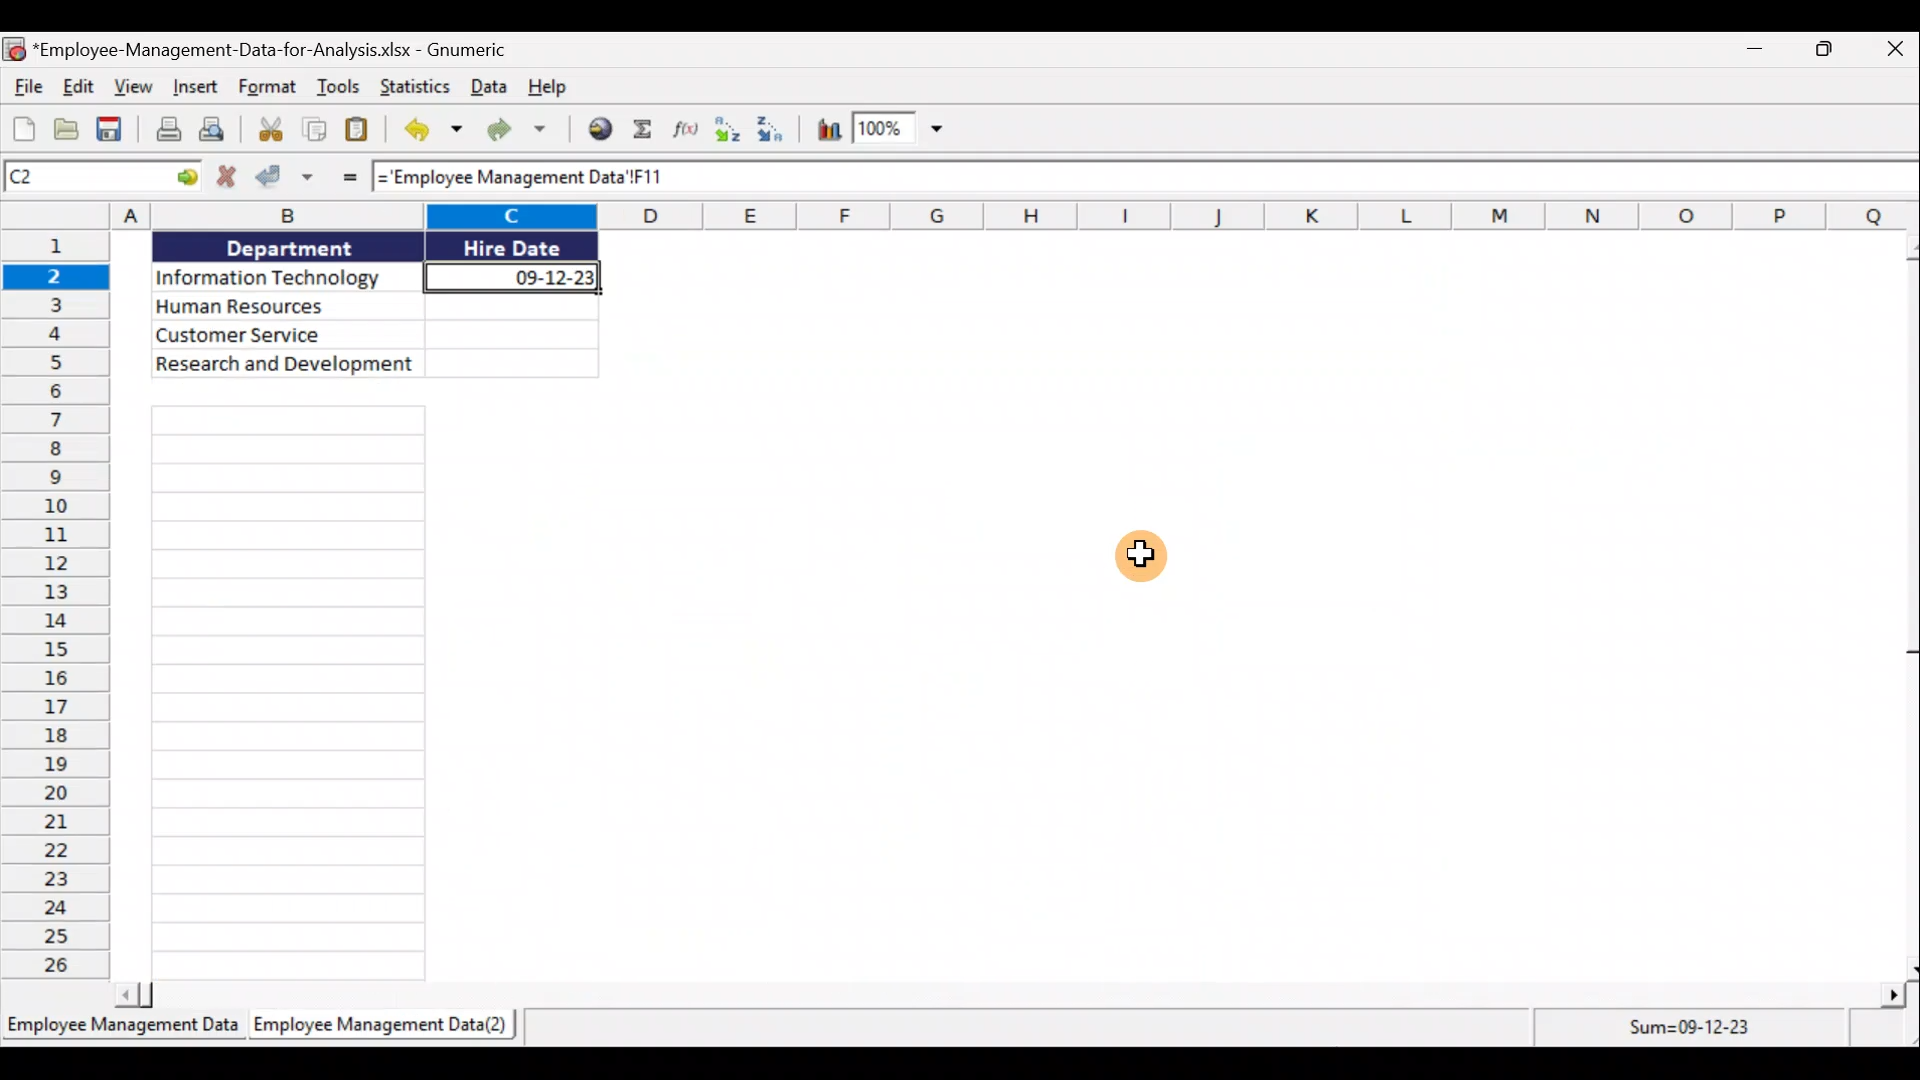  Describe the element at coordinates (579, 178) in the screenshot. I see `='Employee Management Data'!F11` at that location.